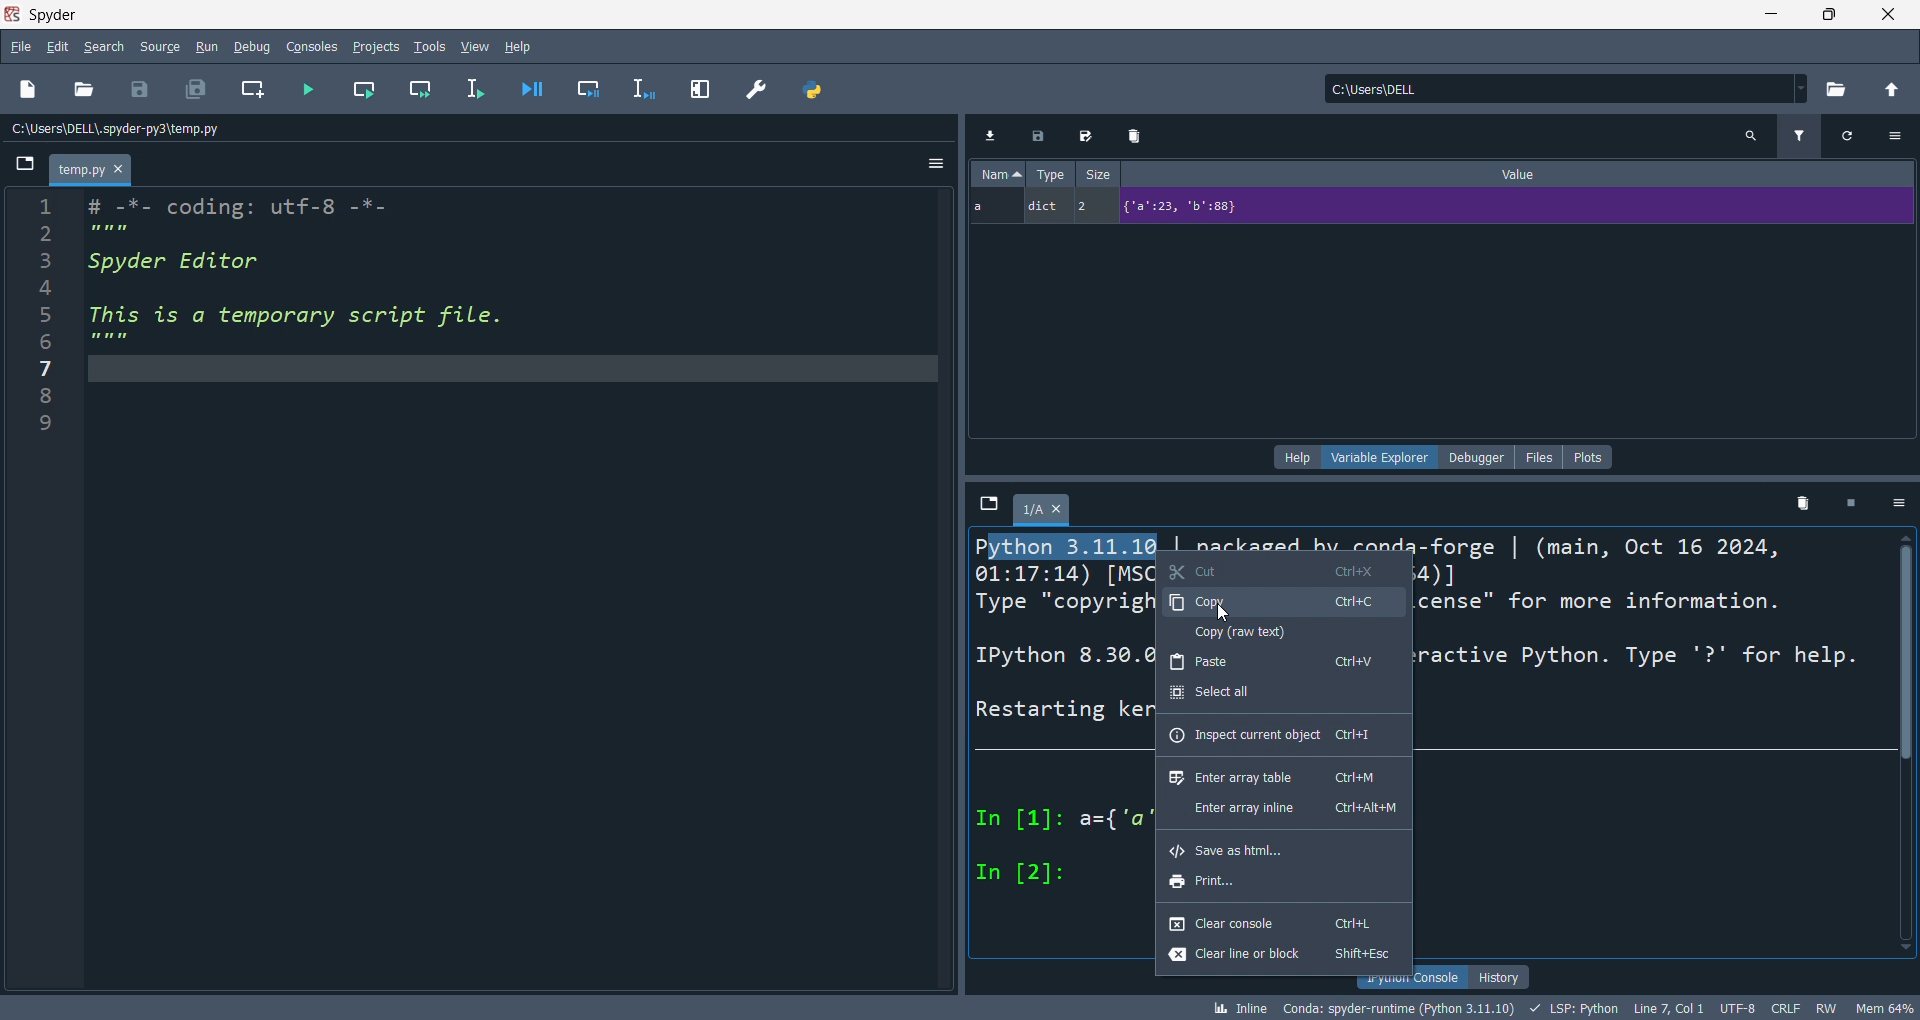 The height and width of the screenshot is (1020, 1920). Describe the element at coordinates (1049, 173) in the screenshot. I see `type` at that location.